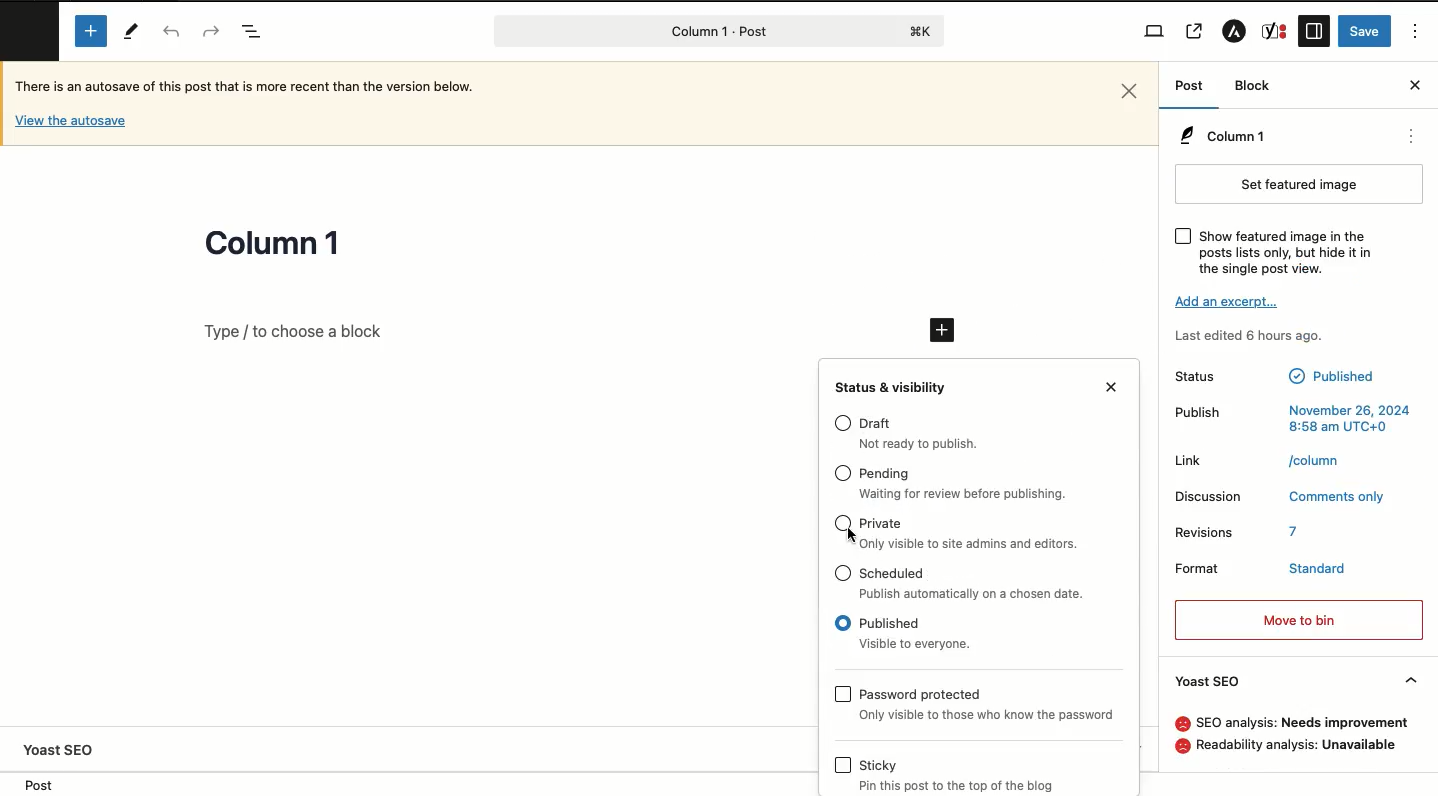 This screenshot has height=796, width=1438. Describe the element at coordinates (1319, 565) in the screenshot. I see `Standard` at that location.